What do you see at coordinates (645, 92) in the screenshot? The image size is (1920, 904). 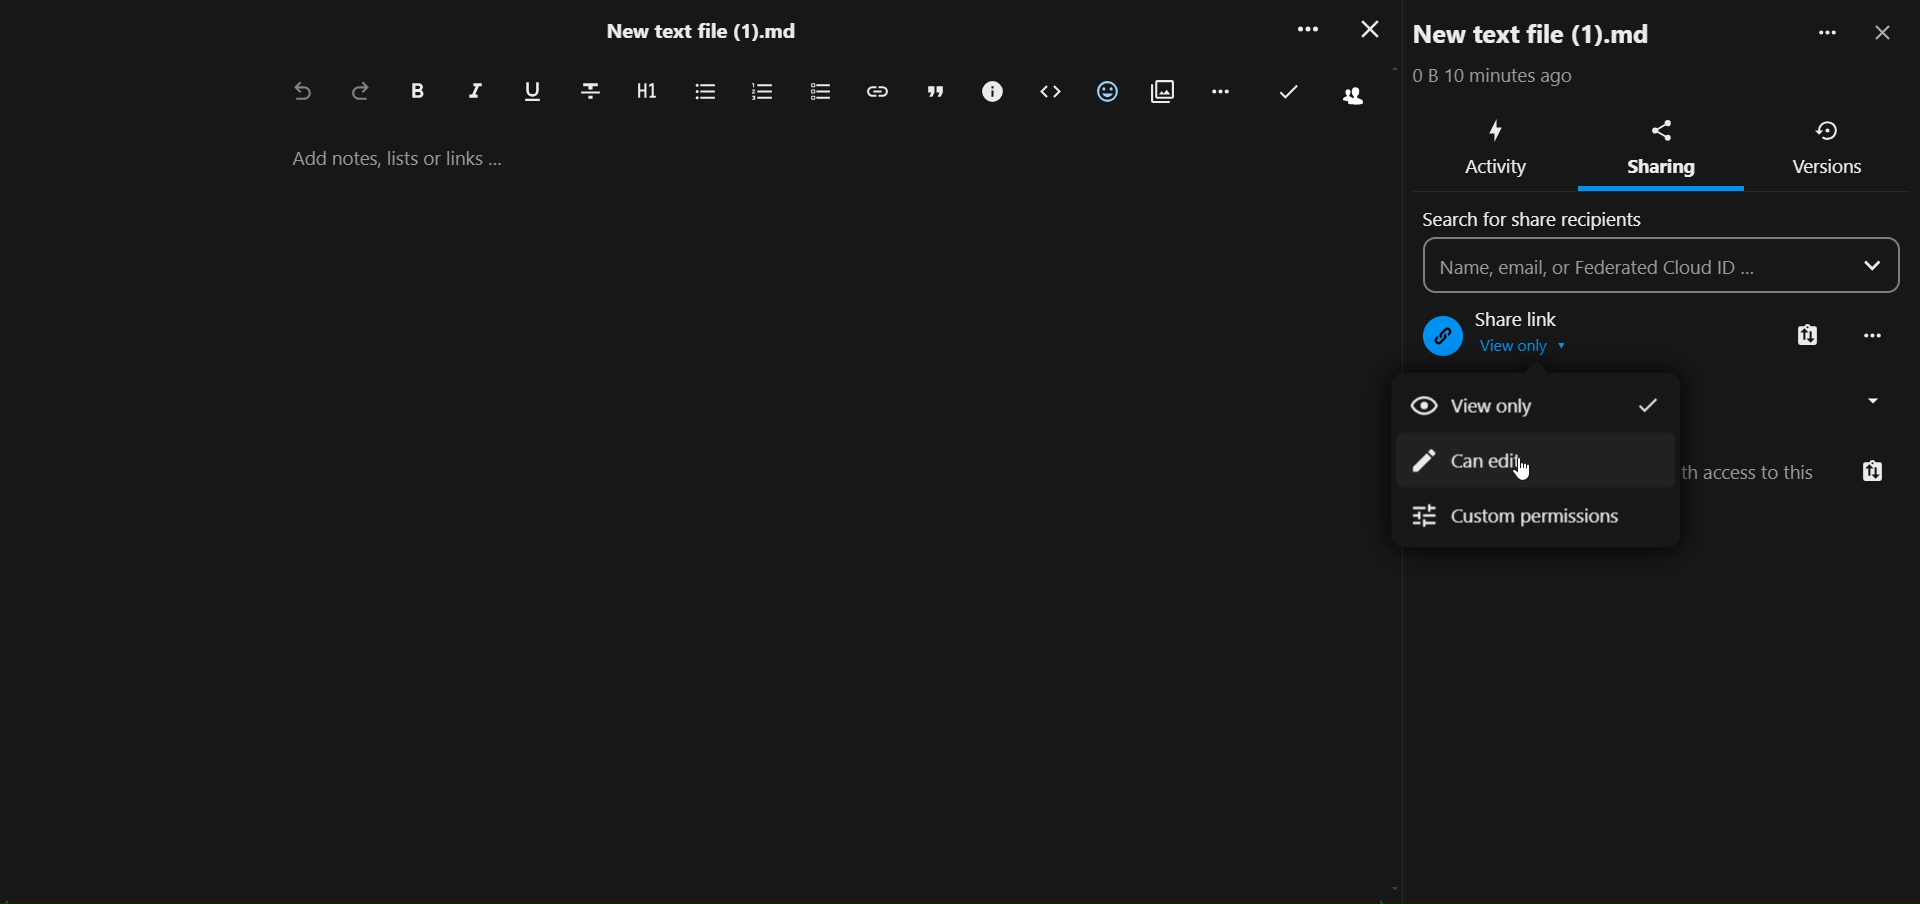 I see `heading` at bounding box center [645, 92].